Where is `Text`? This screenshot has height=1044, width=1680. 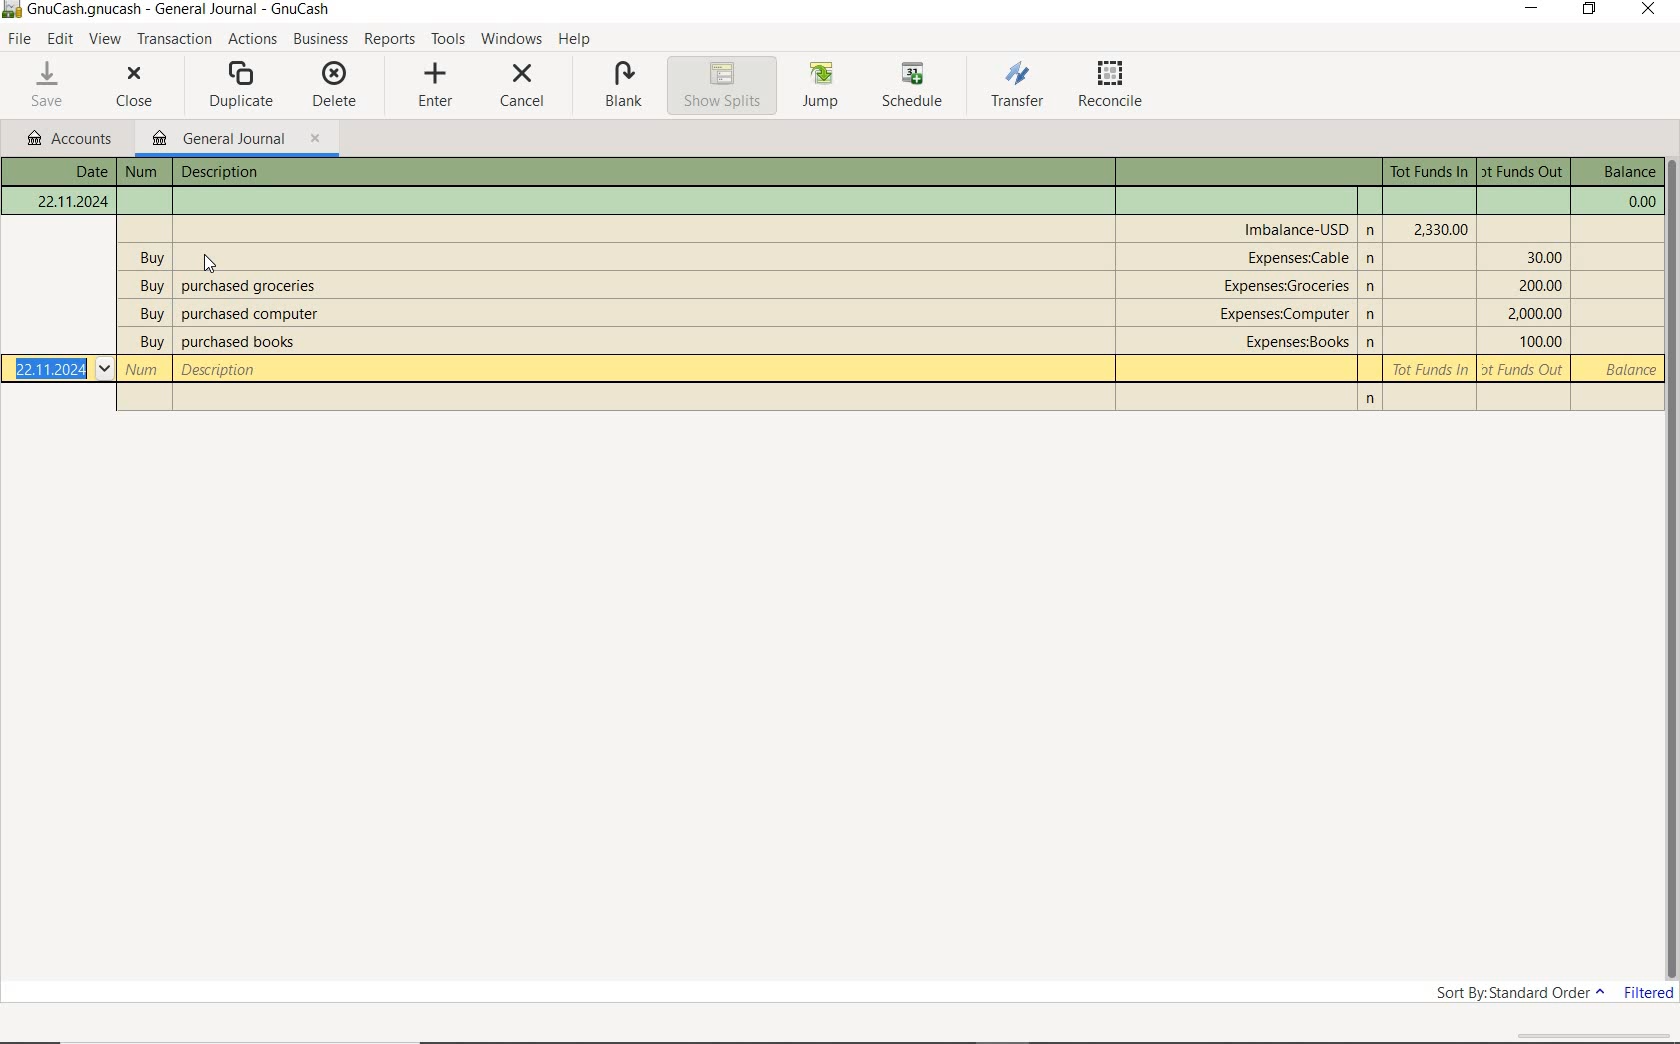
Text is located at coordinates (144, 172).